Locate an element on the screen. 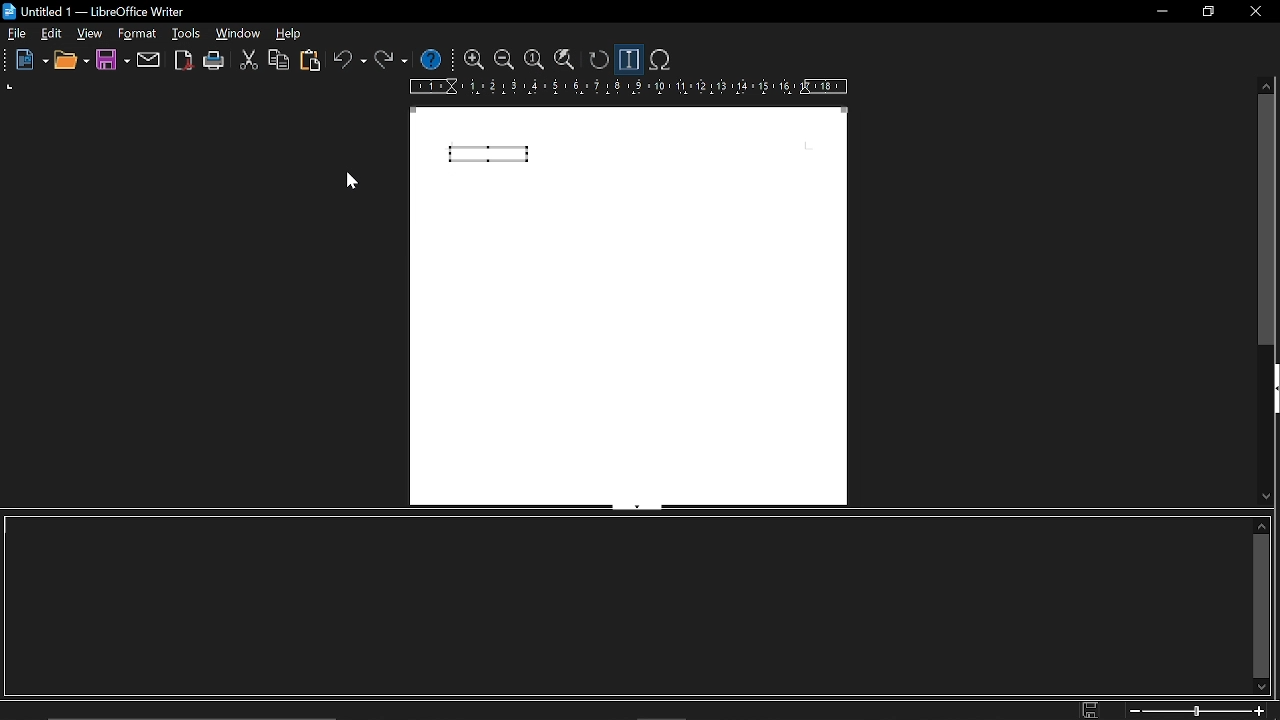 The height and width of the screenshot is (720, 1280). save is located at coordinates (112, 61).